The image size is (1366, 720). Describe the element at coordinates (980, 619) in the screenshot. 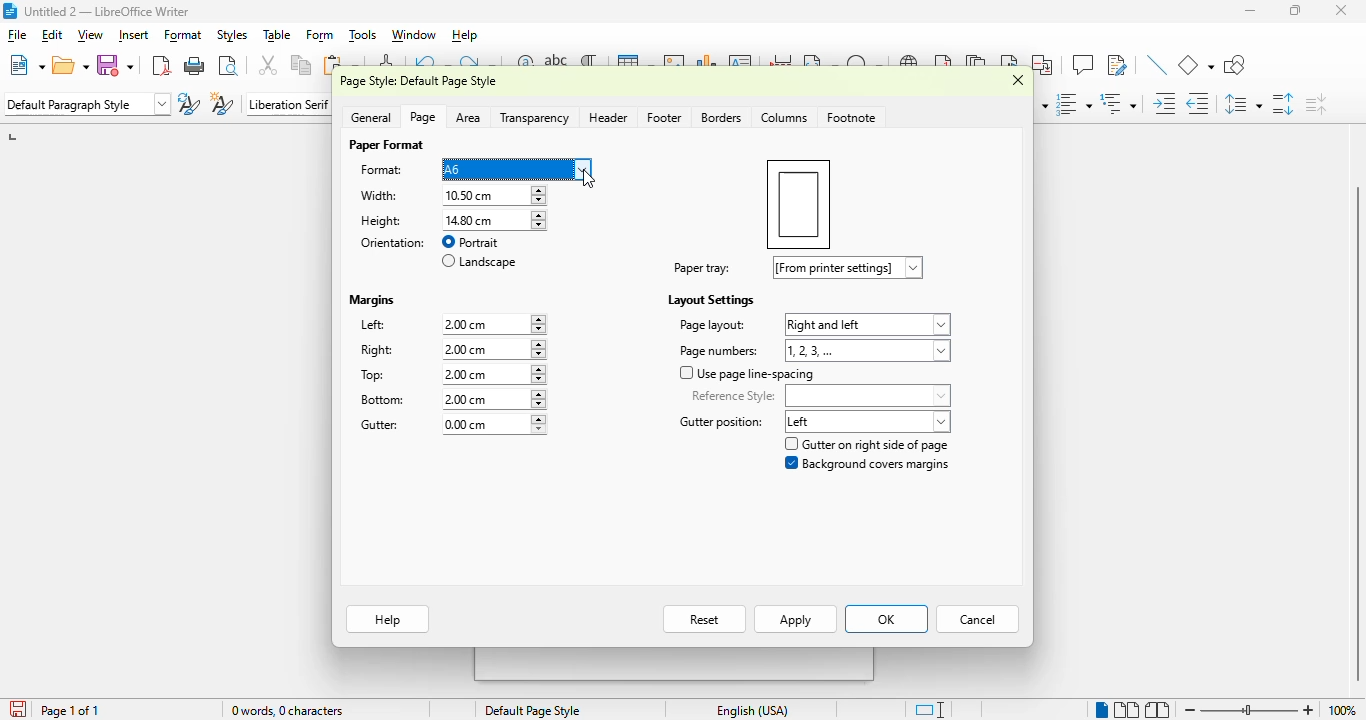

I see `cancel` at that location.